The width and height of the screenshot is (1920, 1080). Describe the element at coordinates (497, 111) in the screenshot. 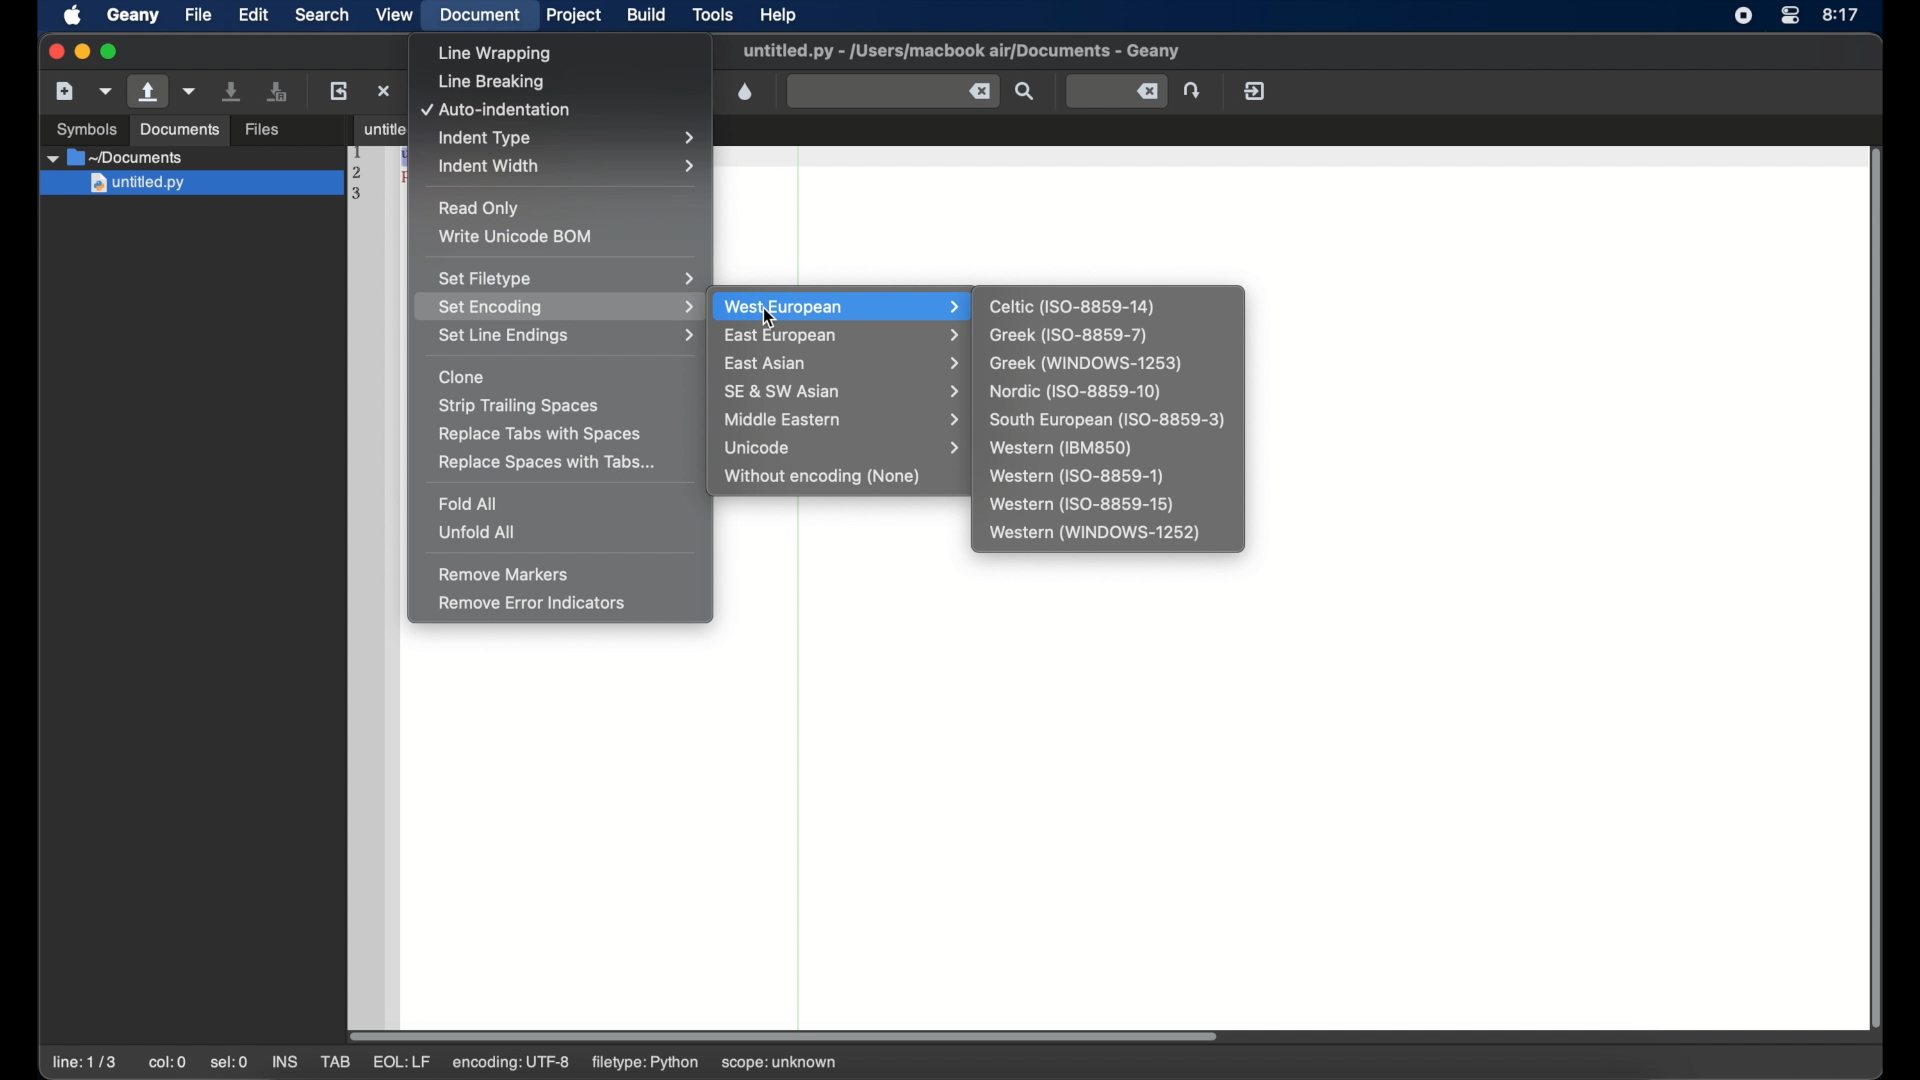

I see `auto indentation` at that location.